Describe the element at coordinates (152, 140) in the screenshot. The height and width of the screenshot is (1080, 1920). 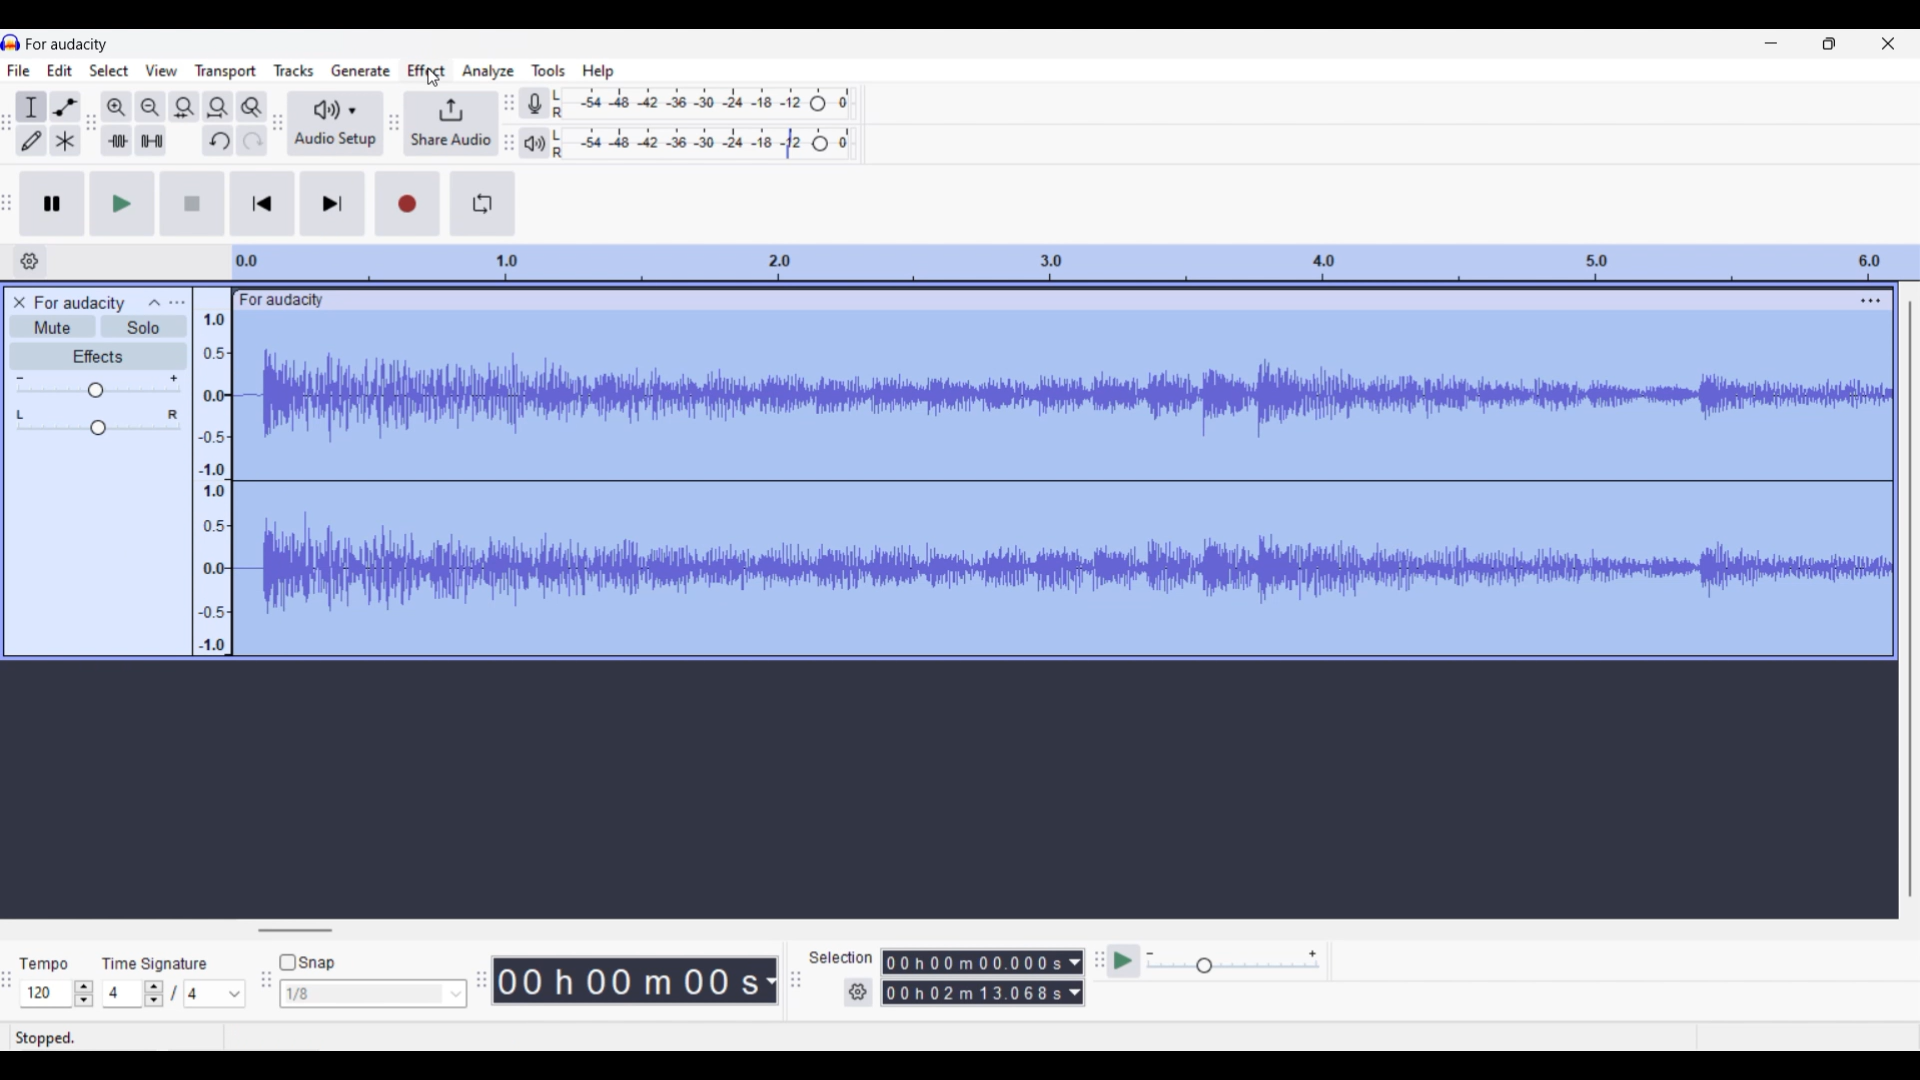
I see `Silence audio selection` at that location.